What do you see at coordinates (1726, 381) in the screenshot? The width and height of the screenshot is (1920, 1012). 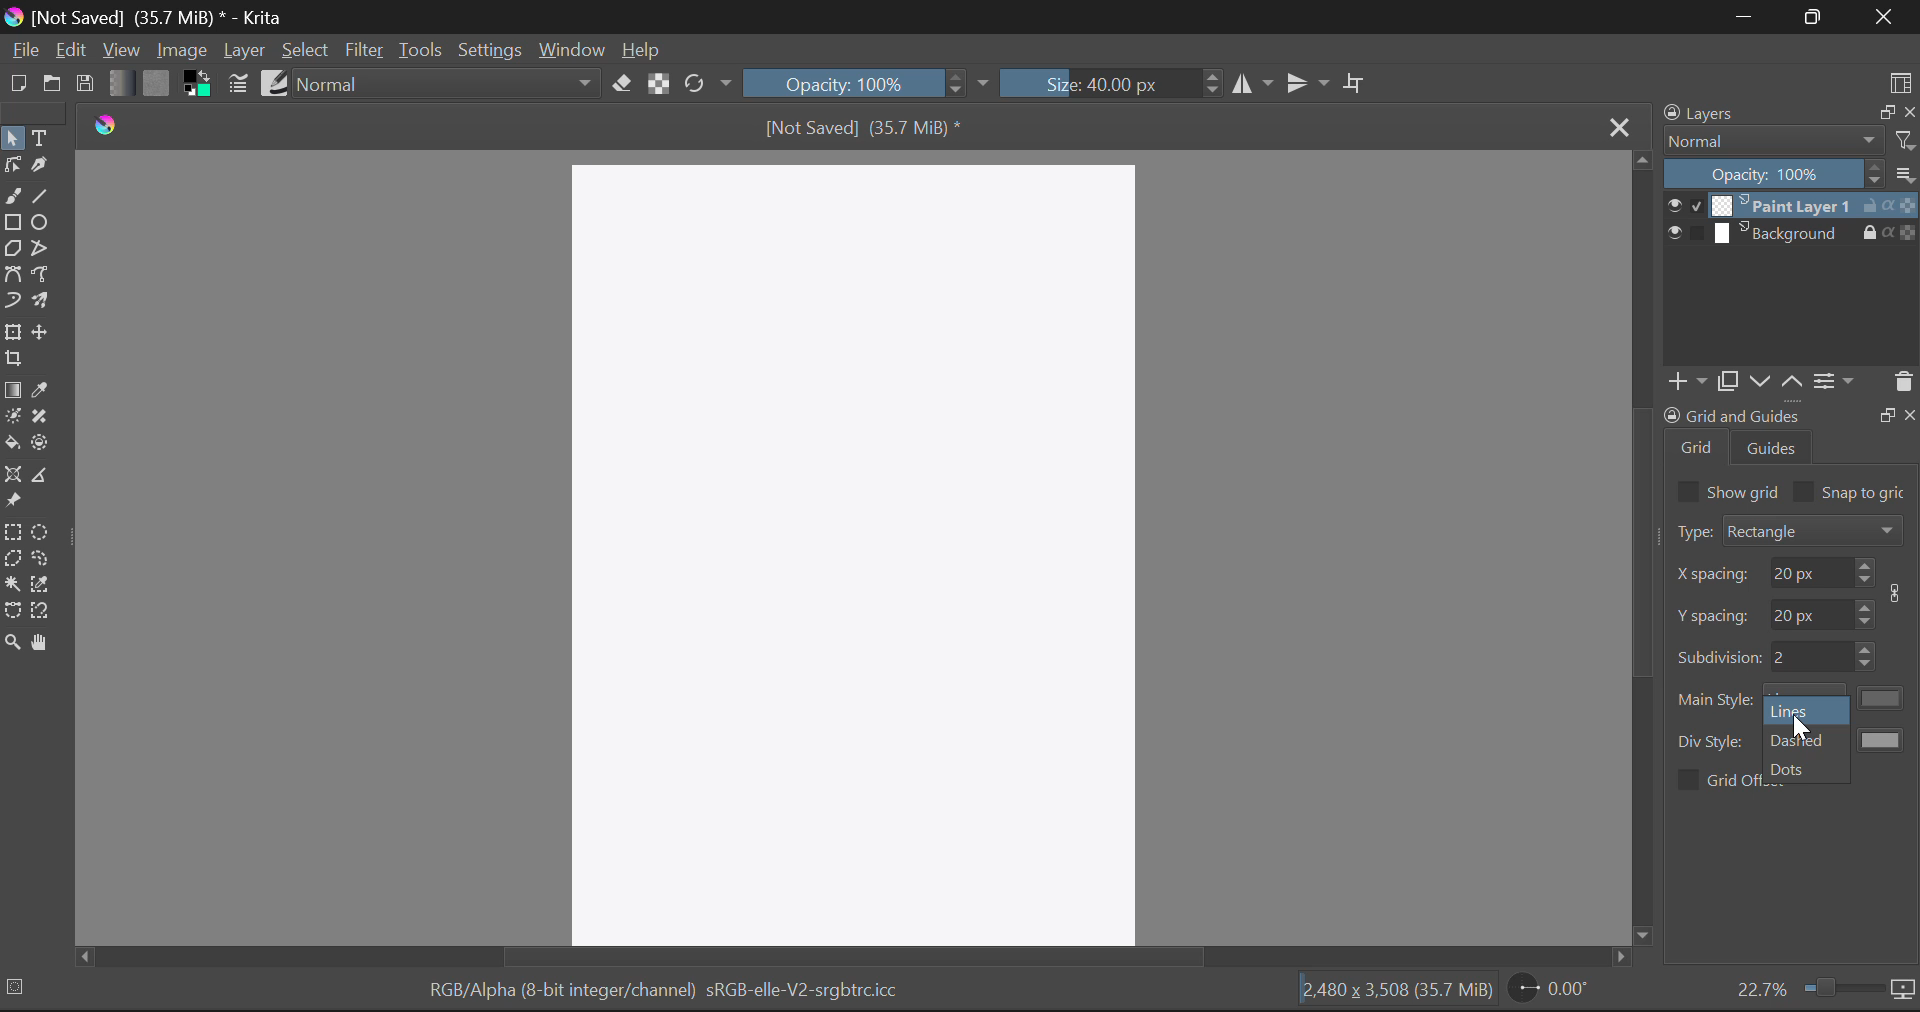 I see `copy` at bounding box center [1726, 381].